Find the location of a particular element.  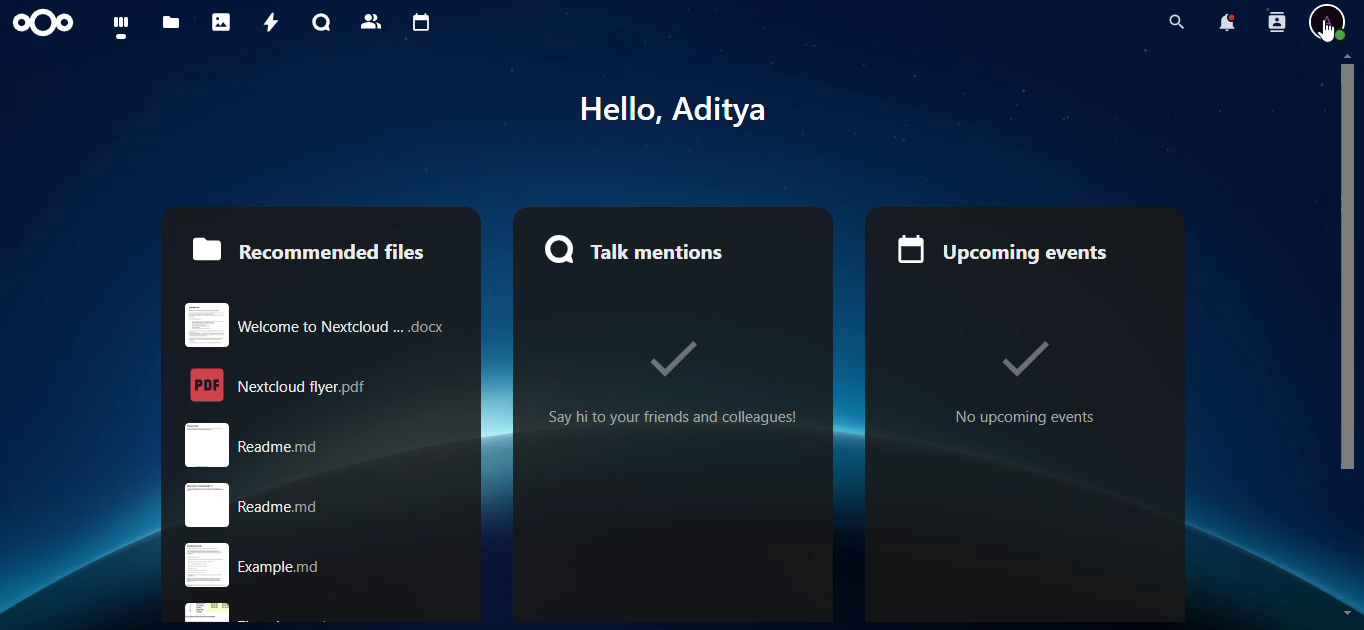

dashboard is located at coordinates (123, 28).